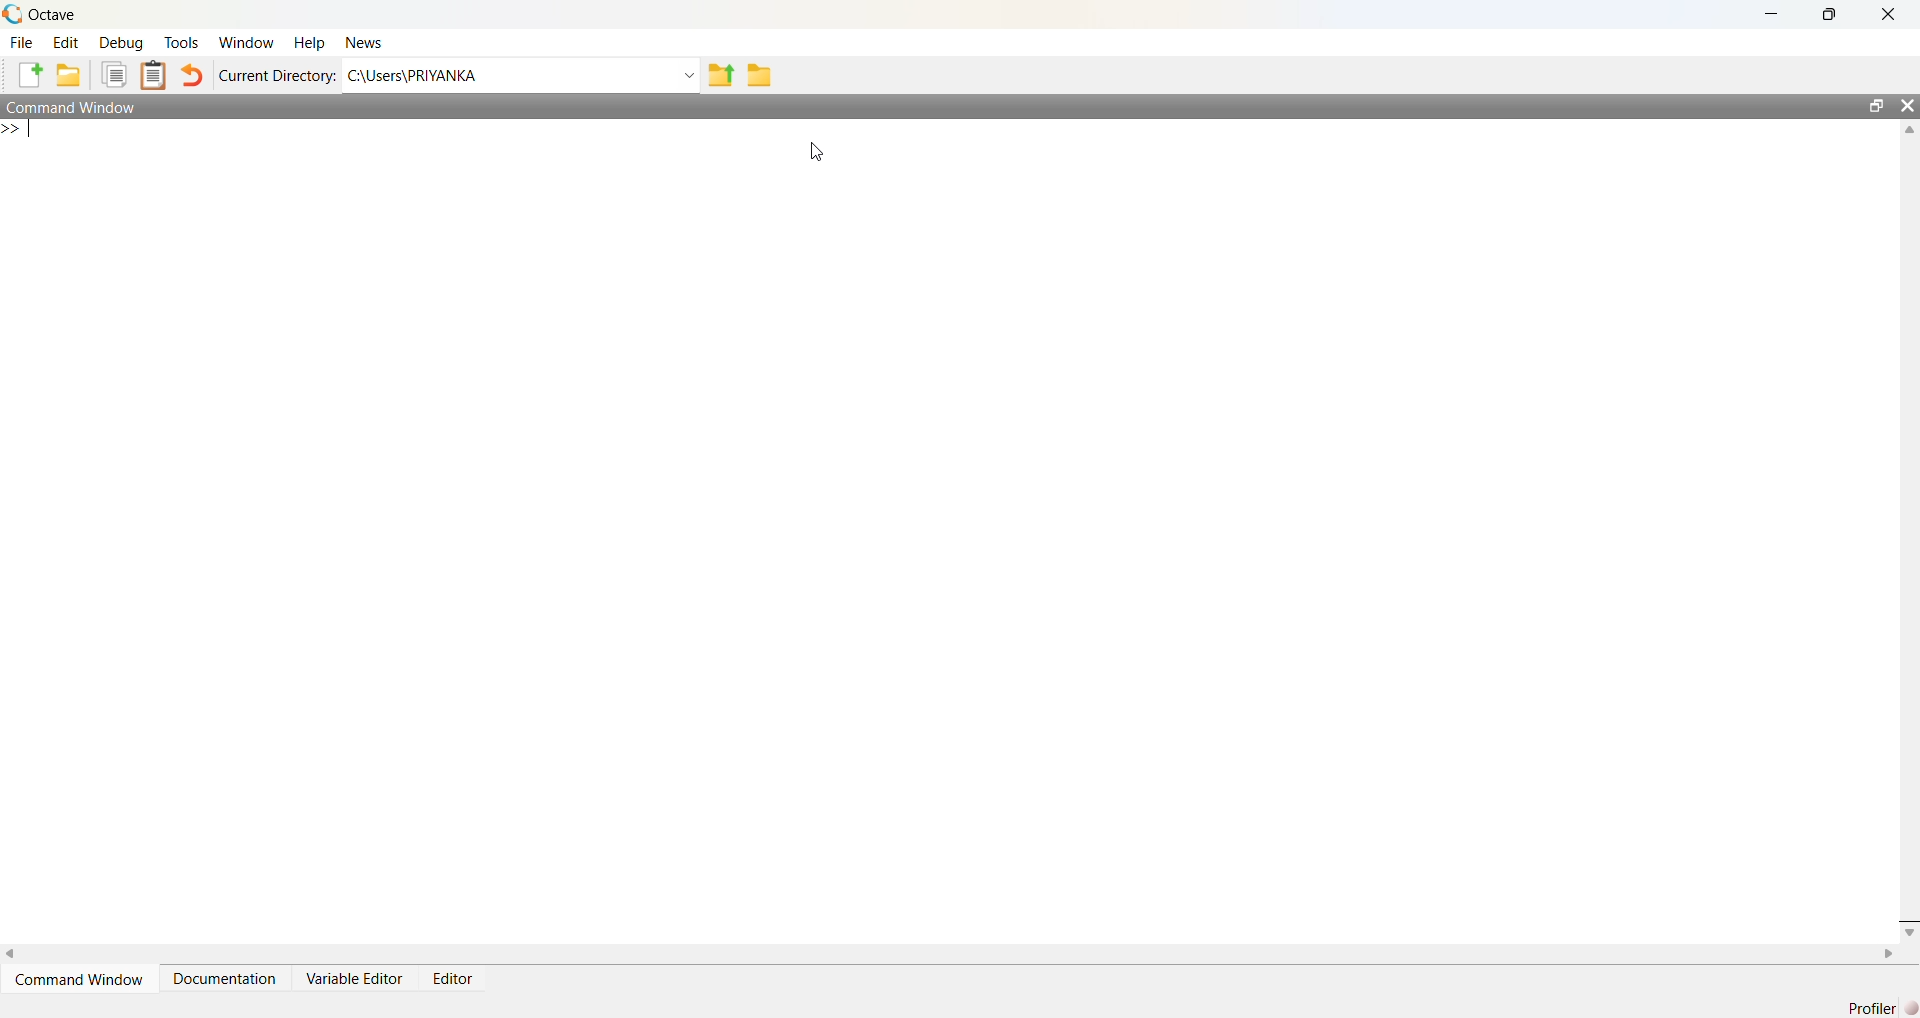  Describe the element at coordinates (1771, 14) in the screenshot. I see `minimize` at that location.